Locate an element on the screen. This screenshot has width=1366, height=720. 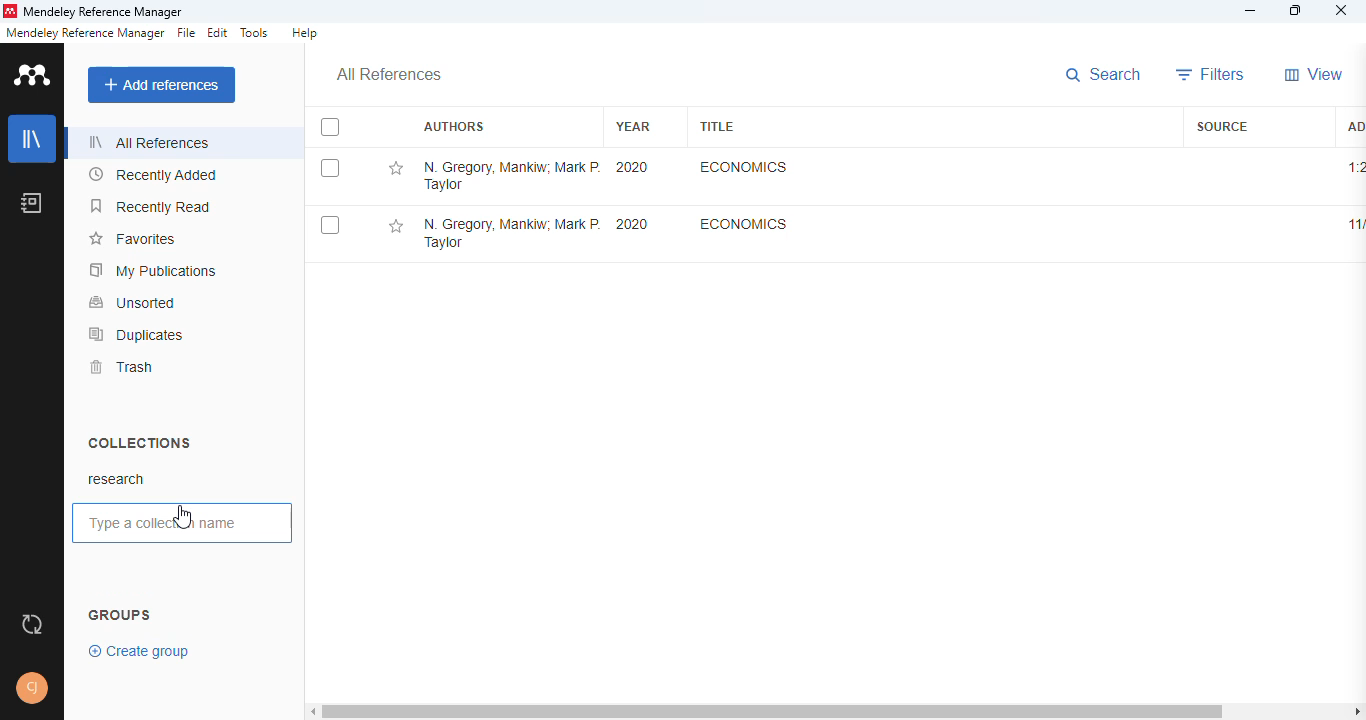
Economics is located at coordinates (744, 223).